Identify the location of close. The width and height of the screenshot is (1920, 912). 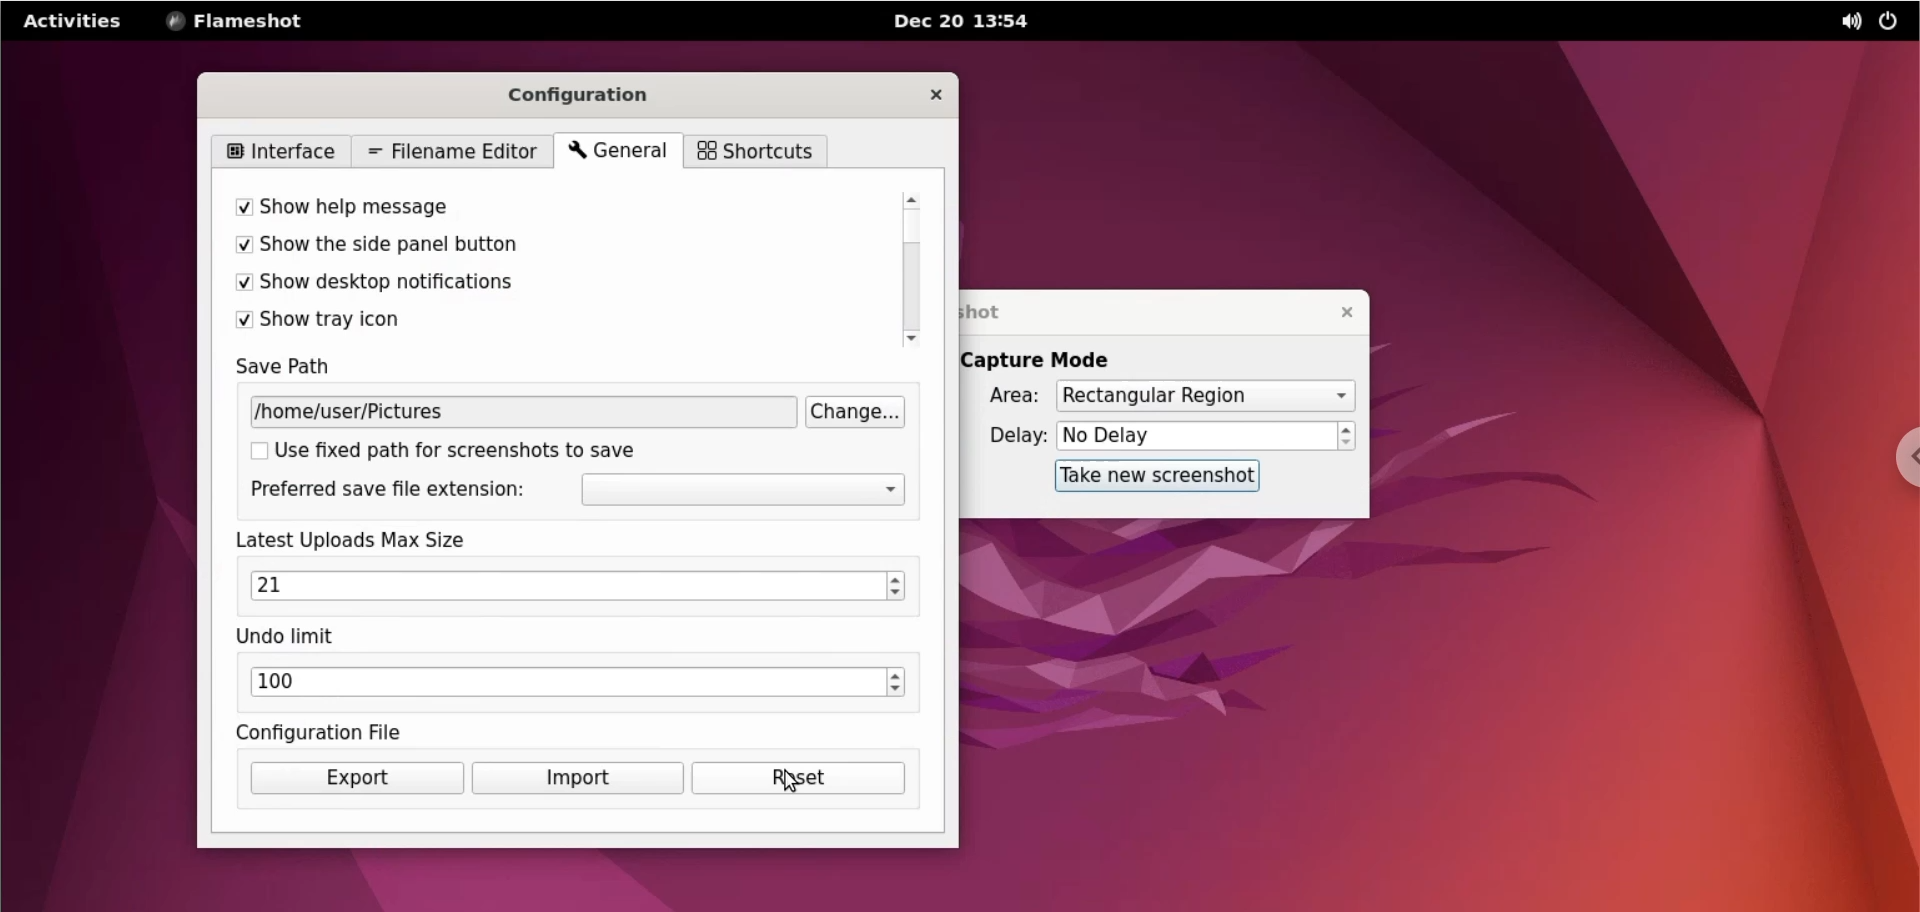
(1343, 313).